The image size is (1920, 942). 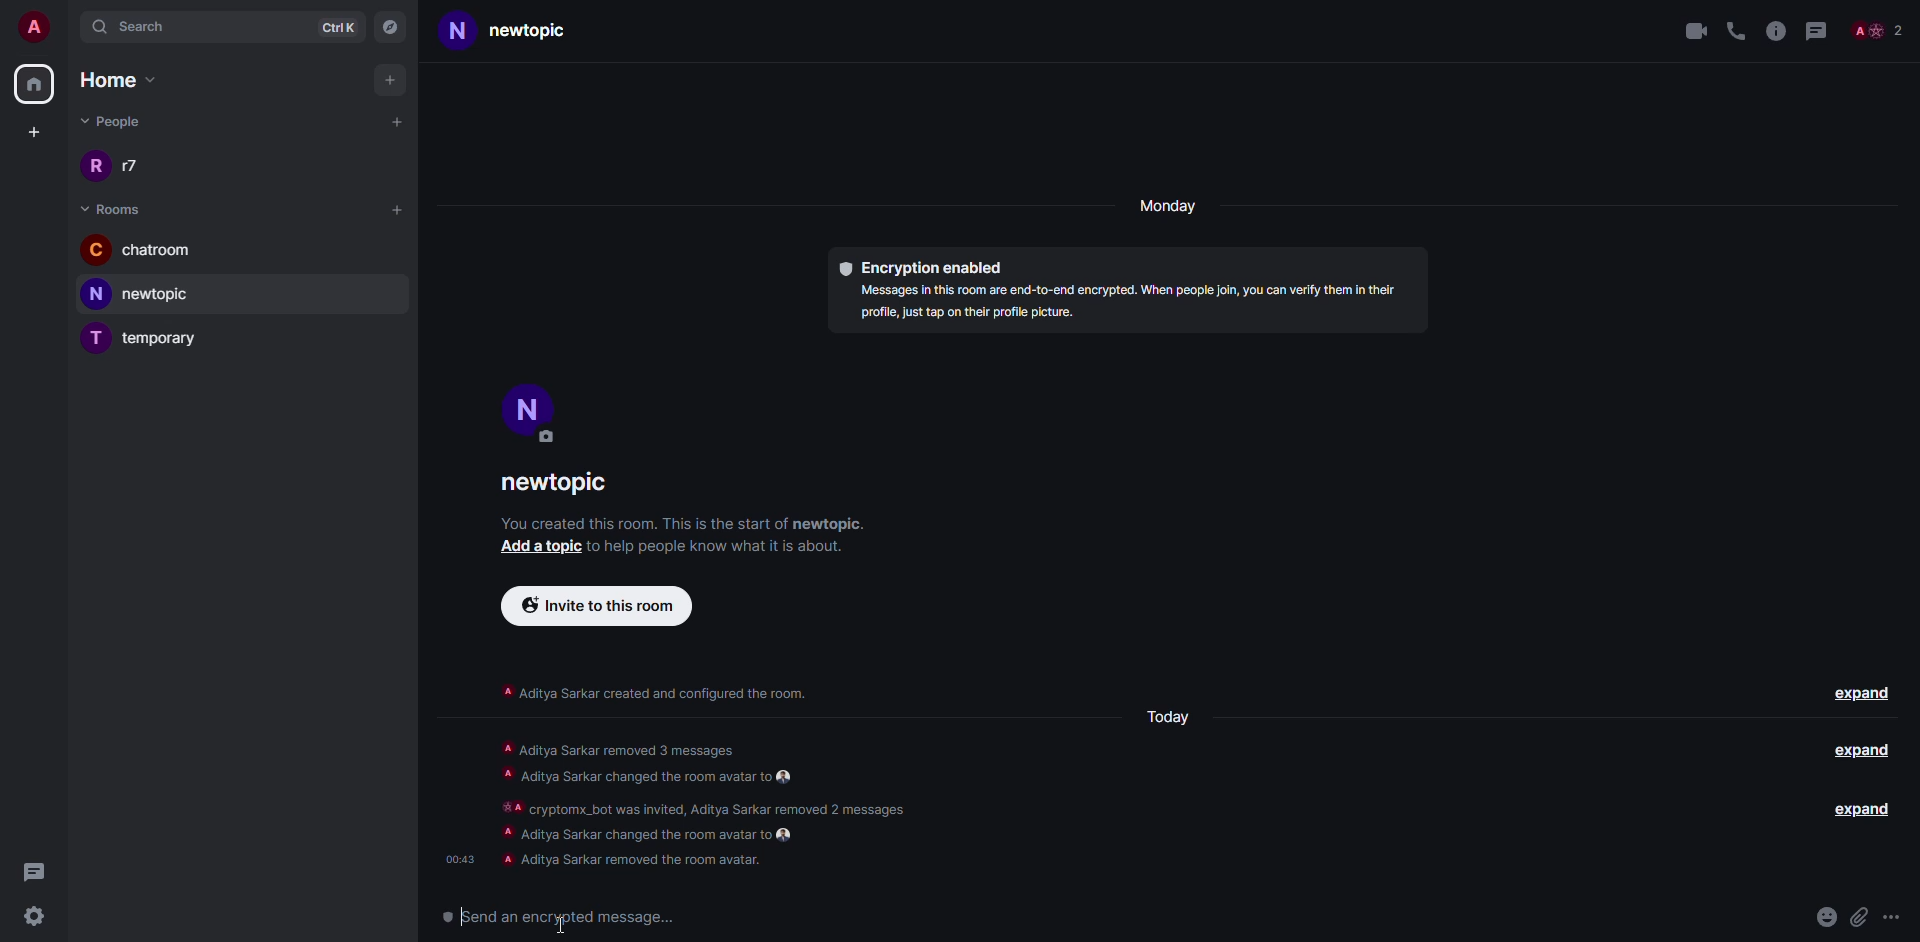 I want to click on day, so click(x=1171, y=208).